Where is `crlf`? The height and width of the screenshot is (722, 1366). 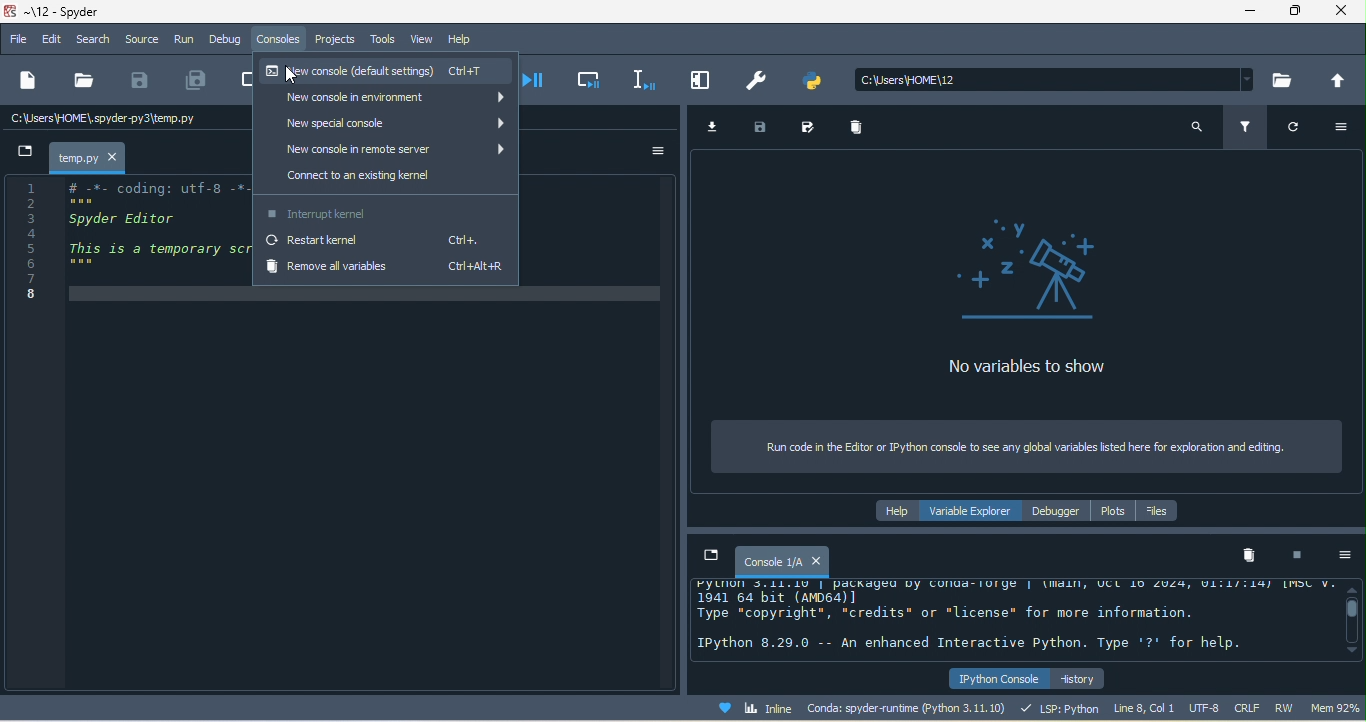 crlf is located at coordinates (1246, 707).